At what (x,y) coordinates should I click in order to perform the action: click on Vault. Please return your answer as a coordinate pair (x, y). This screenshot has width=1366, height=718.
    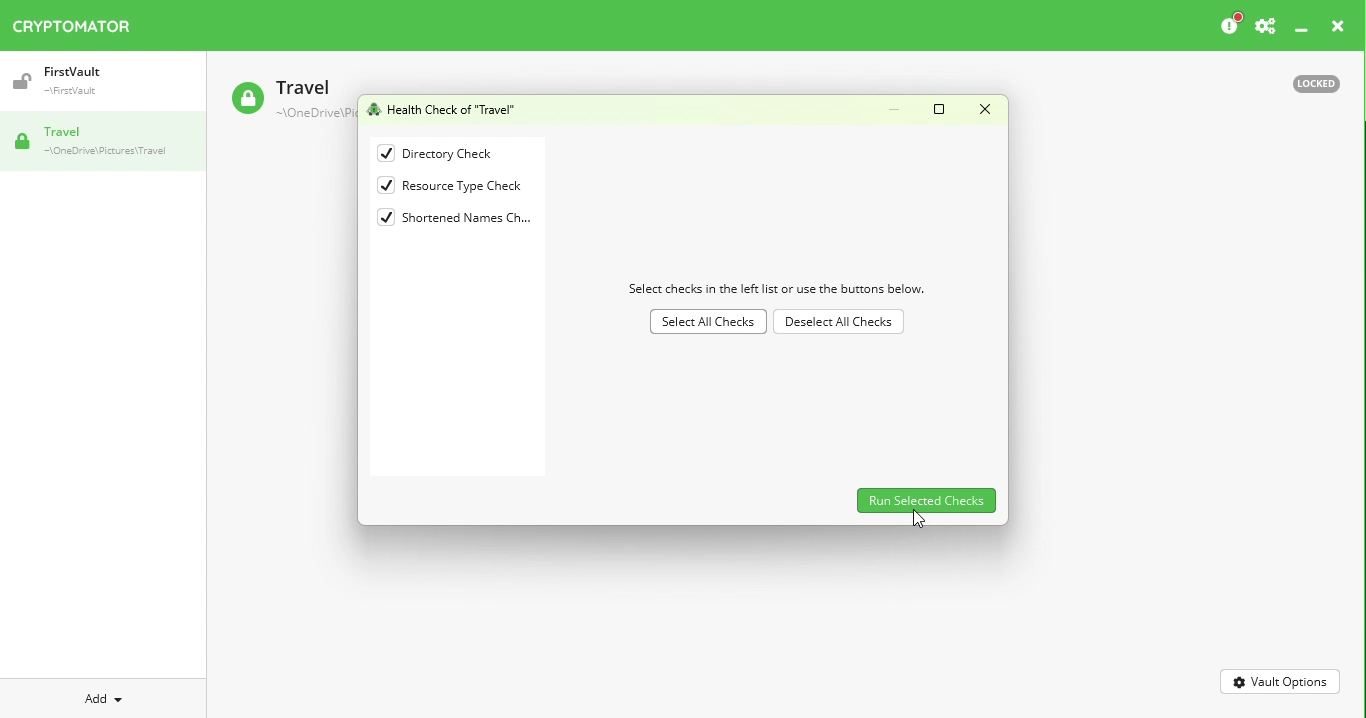
    Looking at the image, I should click on (102, 142).